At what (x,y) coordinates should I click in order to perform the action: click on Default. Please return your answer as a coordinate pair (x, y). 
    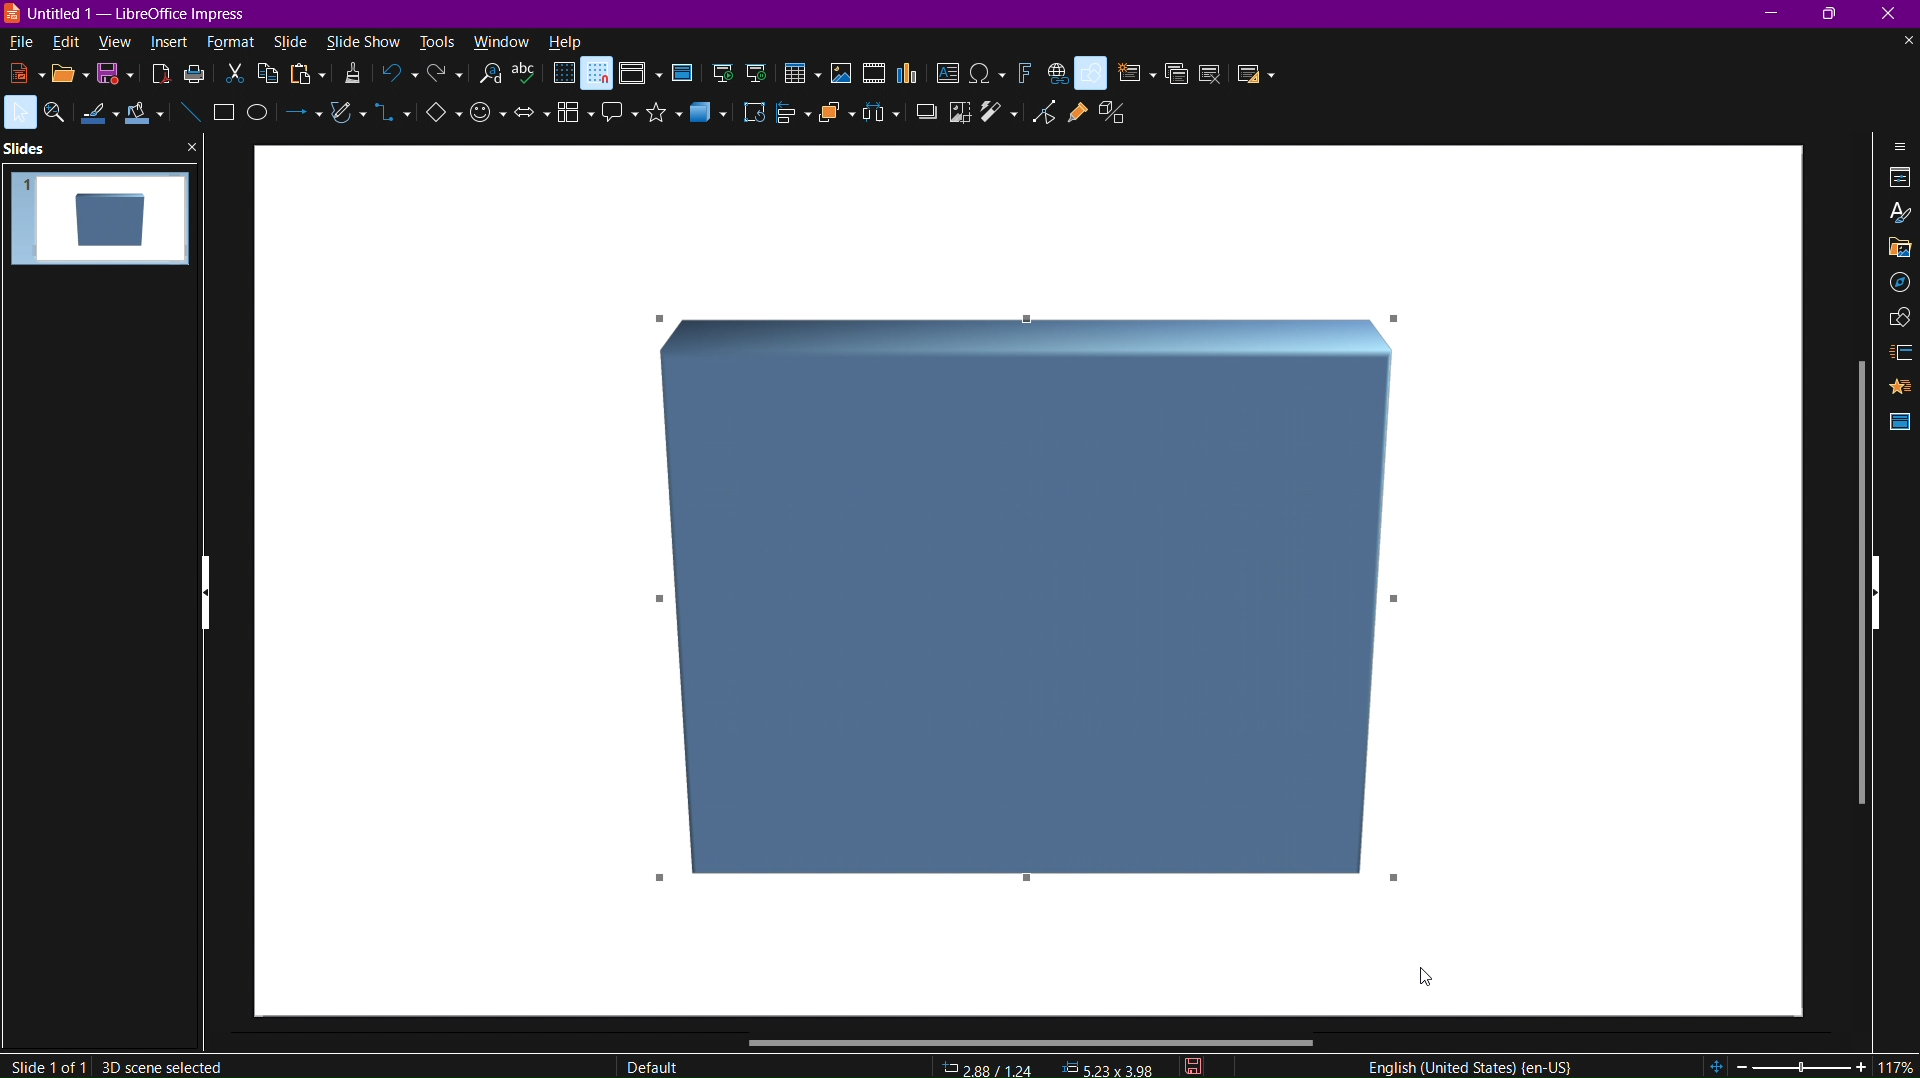
    Looking at the image, I should click on (652, 1064).